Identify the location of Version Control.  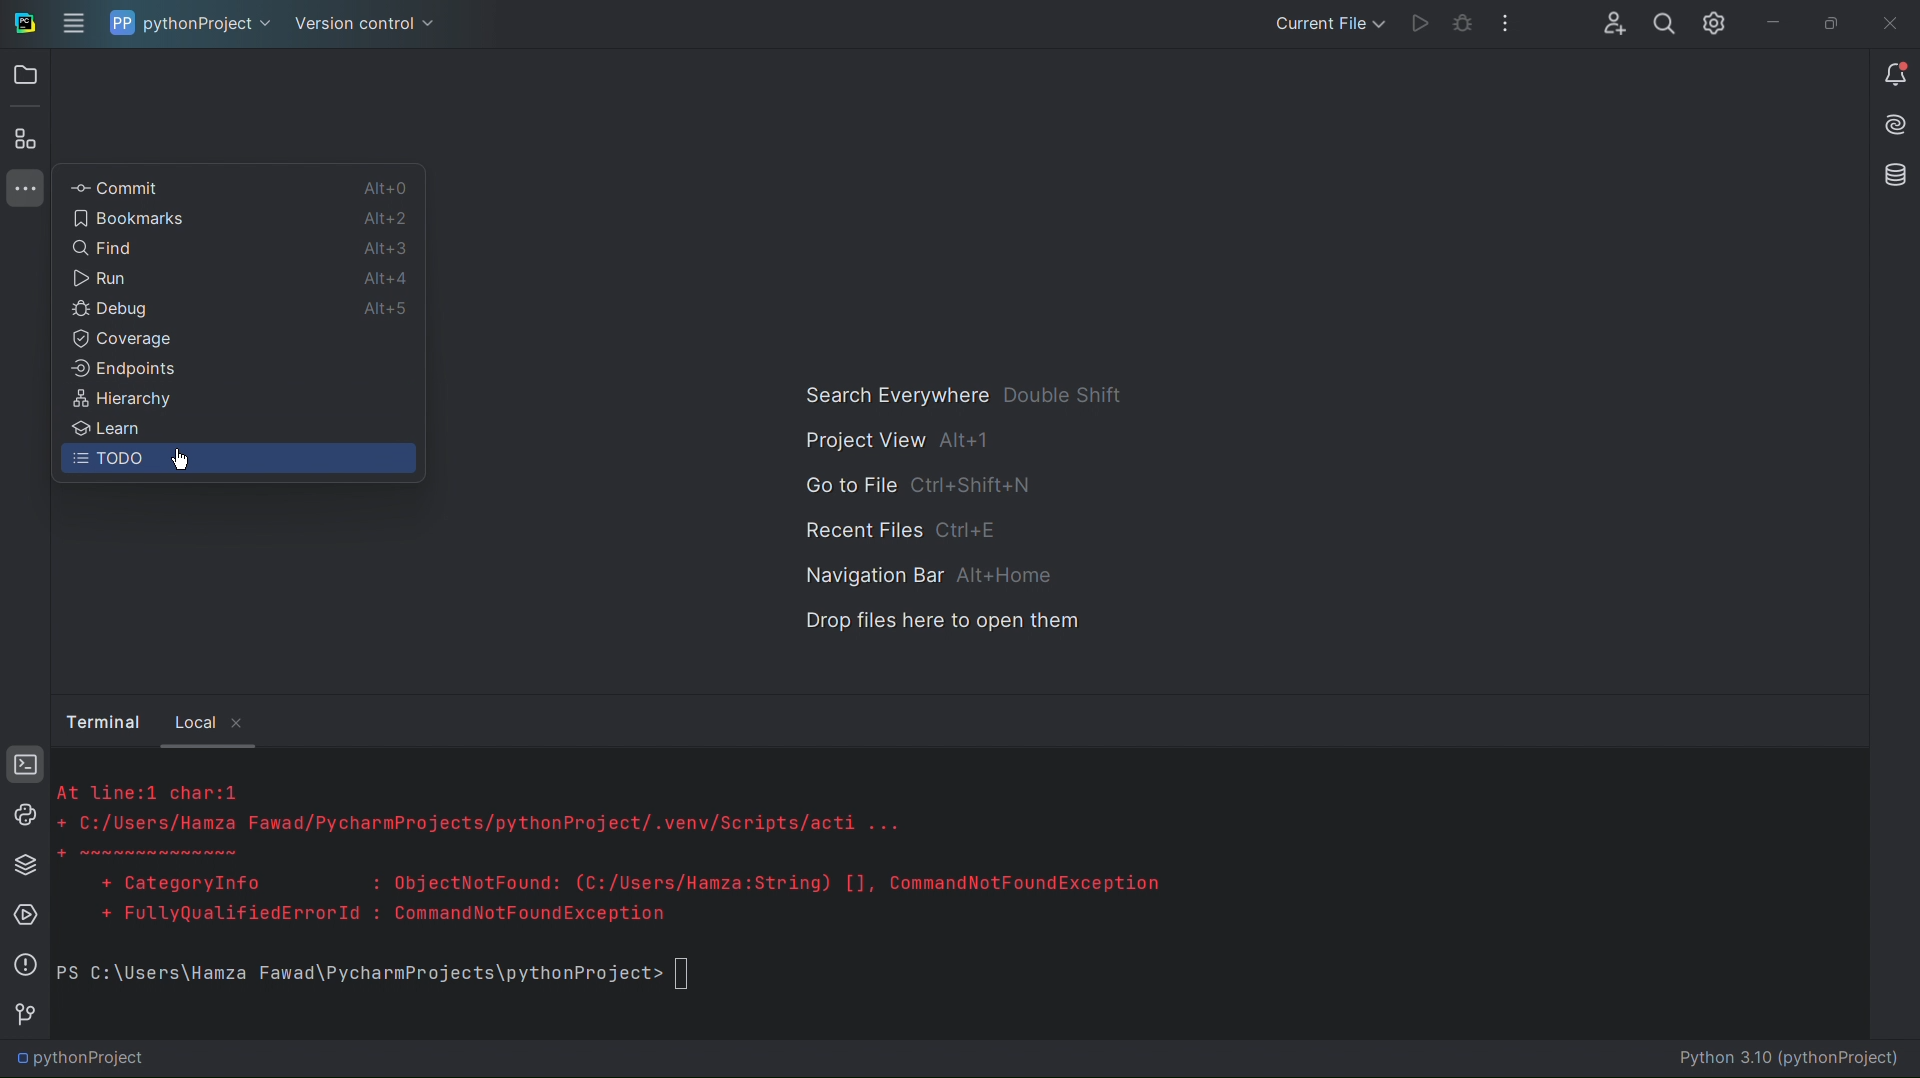
(19, 1012).